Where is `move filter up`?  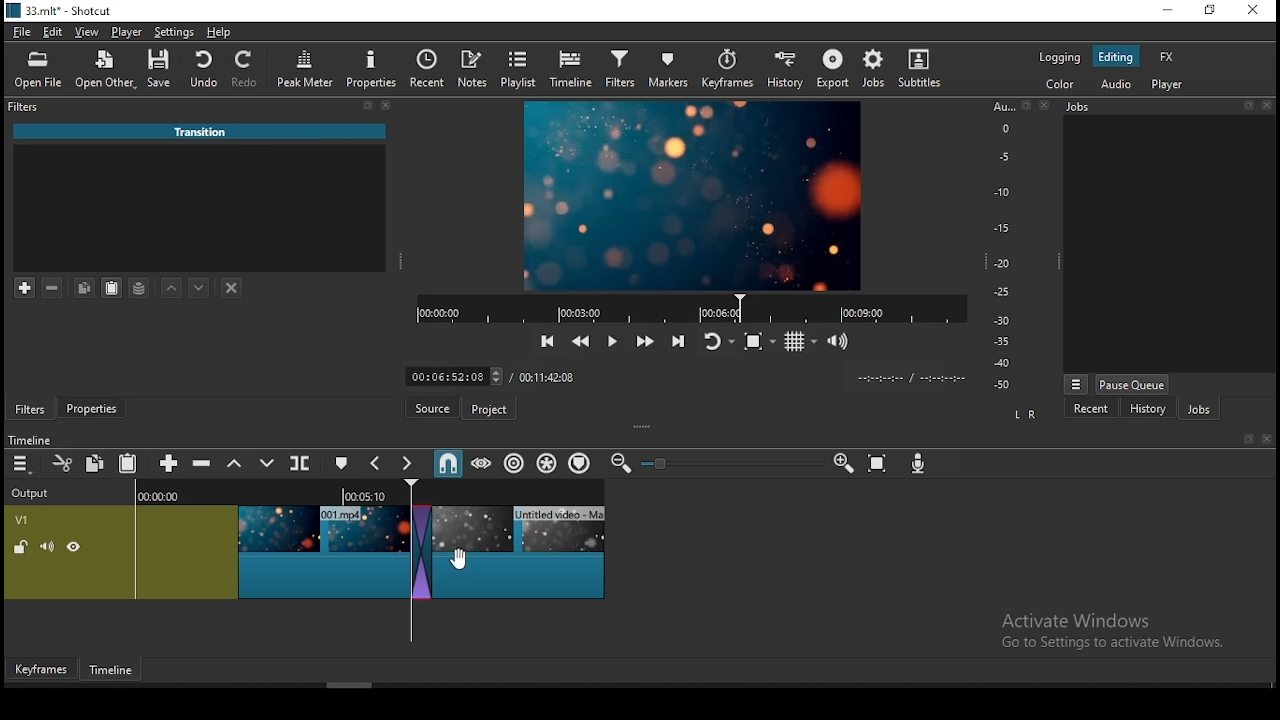
move filter up is located at coordinates (174, 287).